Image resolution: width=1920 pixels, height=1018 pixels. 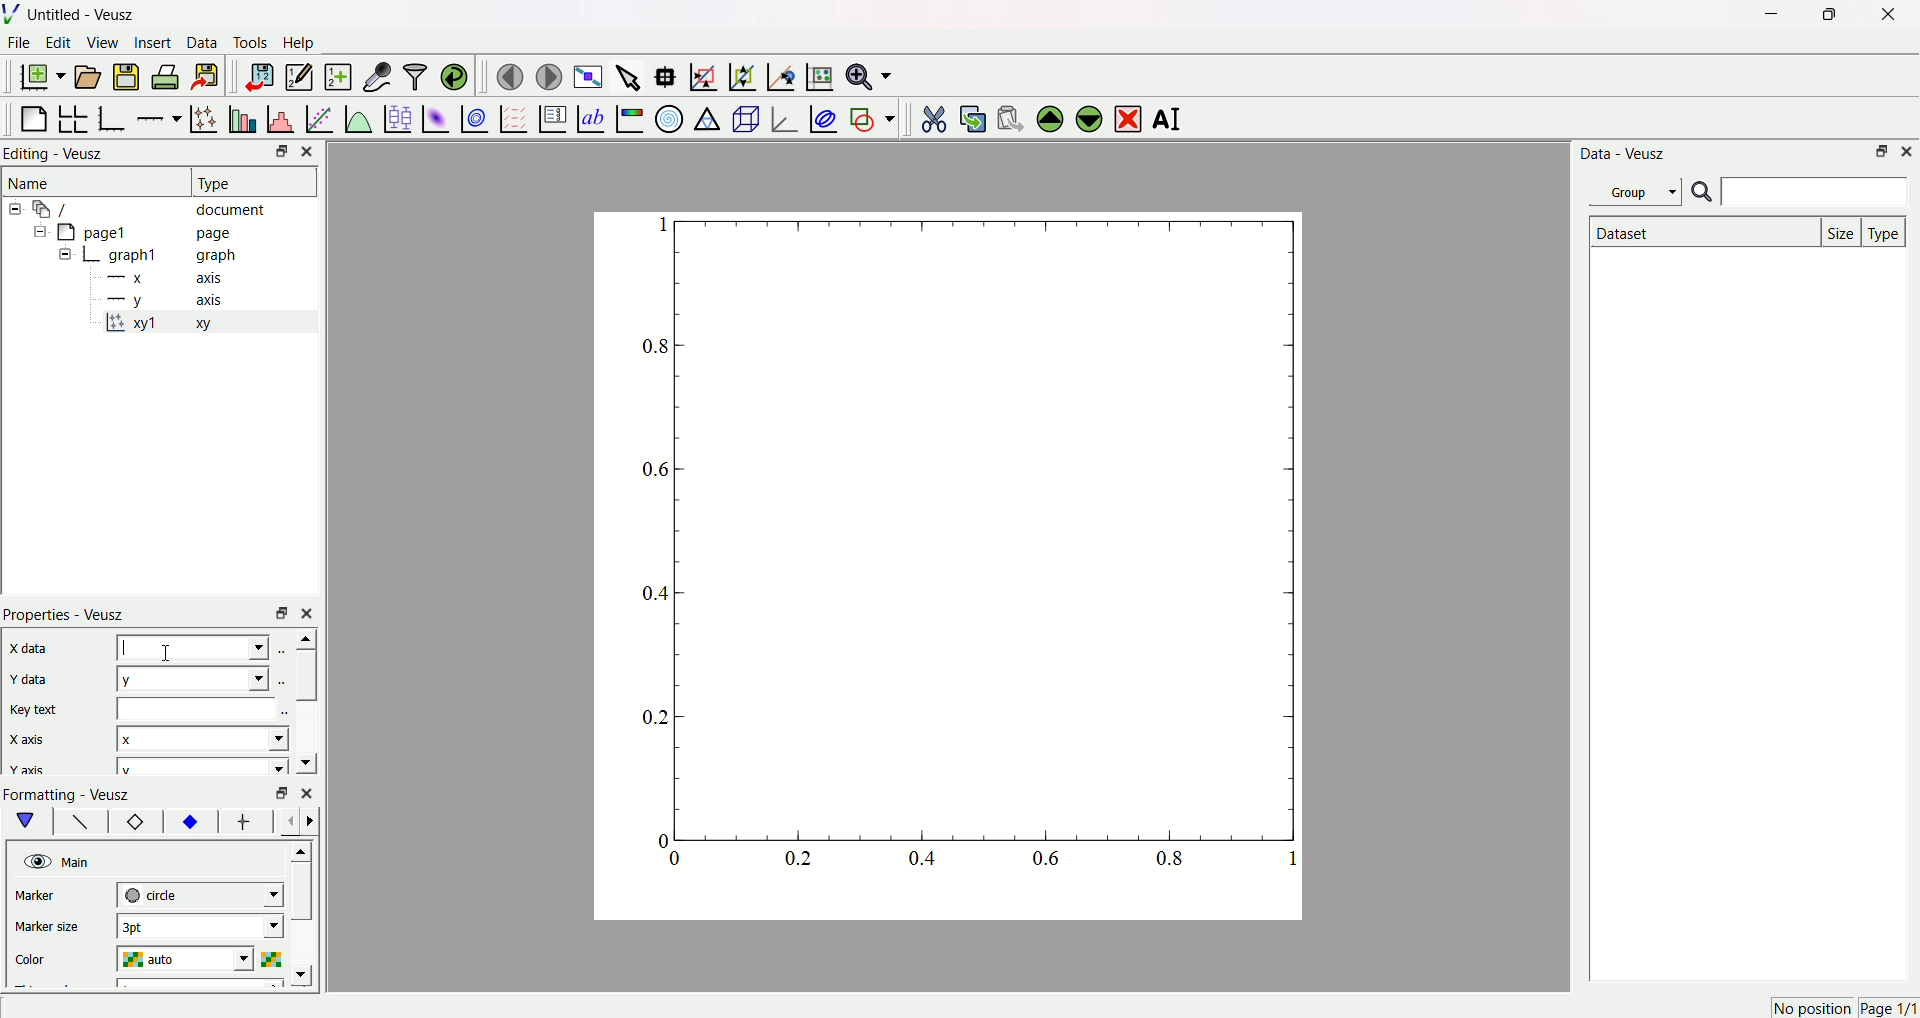 I want to click on read data points, so click(x=669, y=73).